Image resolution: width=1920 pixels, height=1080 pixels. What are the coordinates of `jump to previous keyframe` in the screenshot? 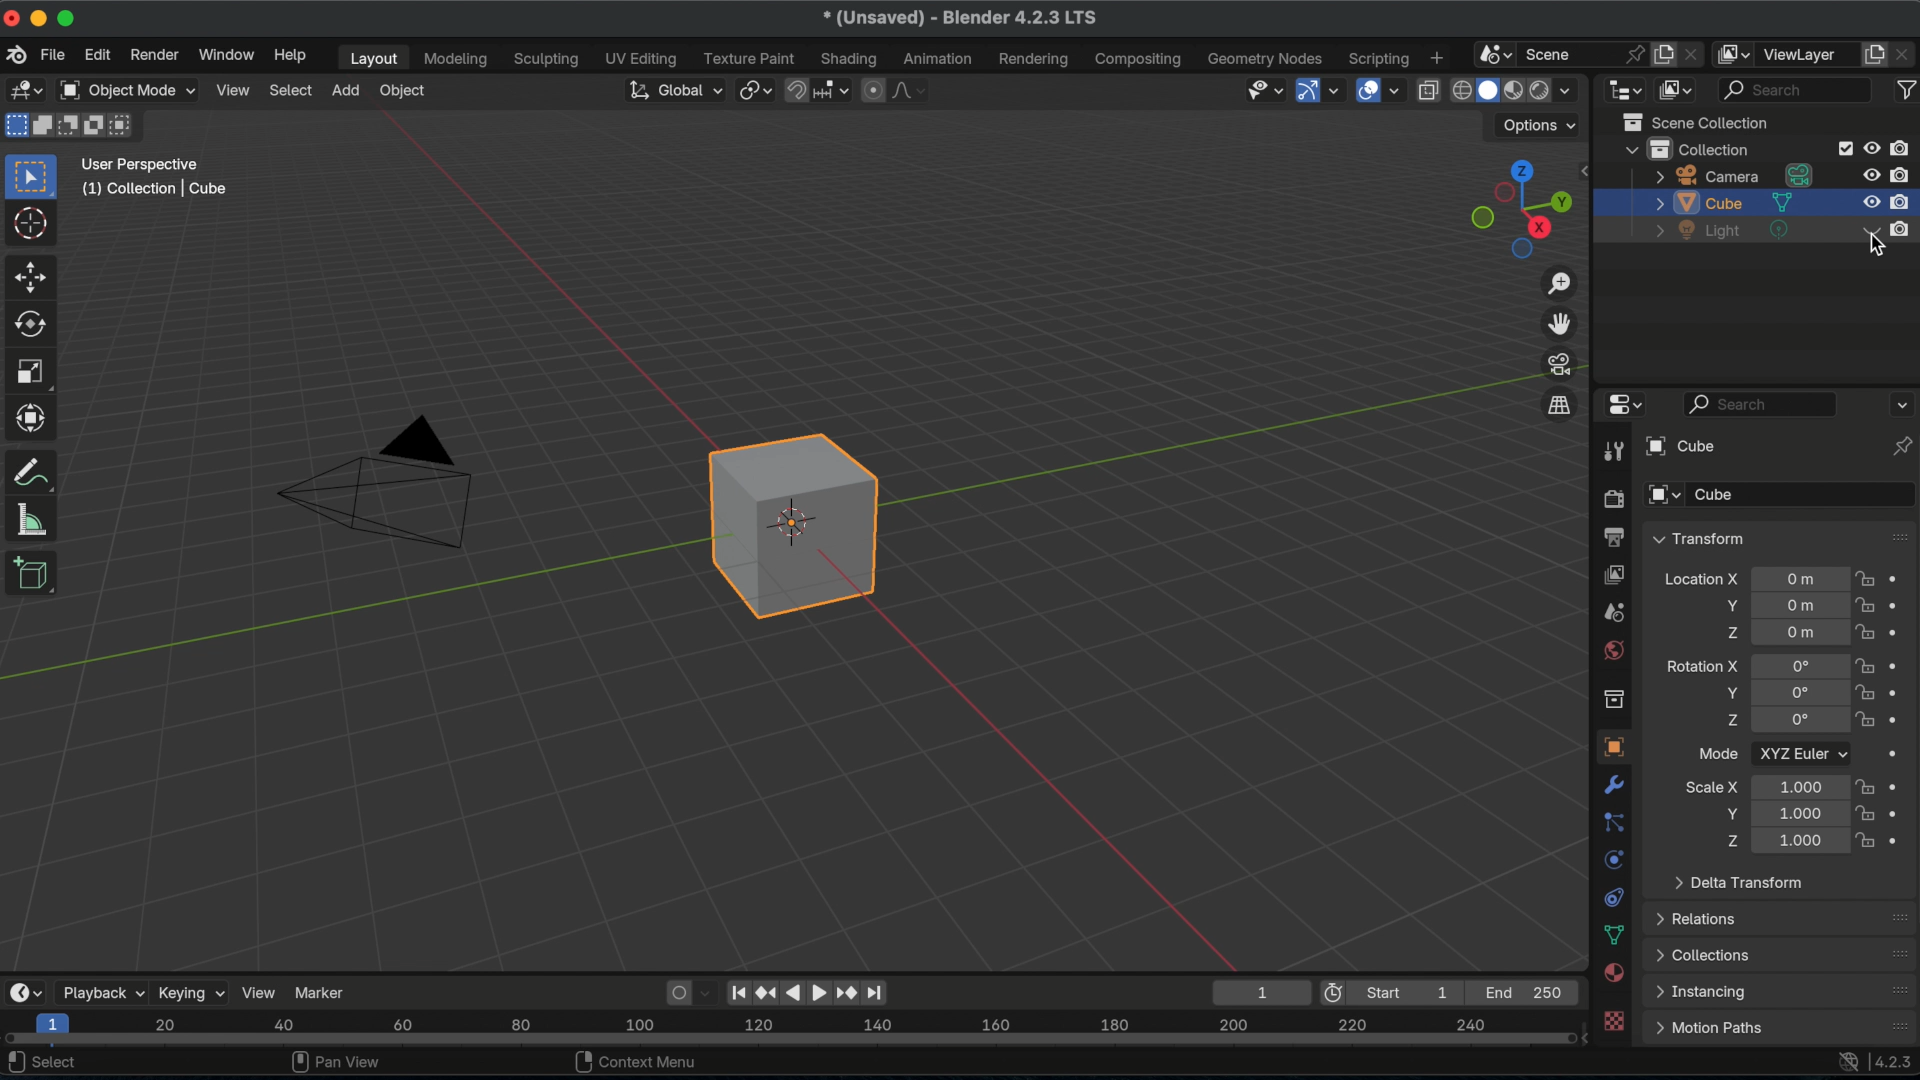 It's located at (763, 993).